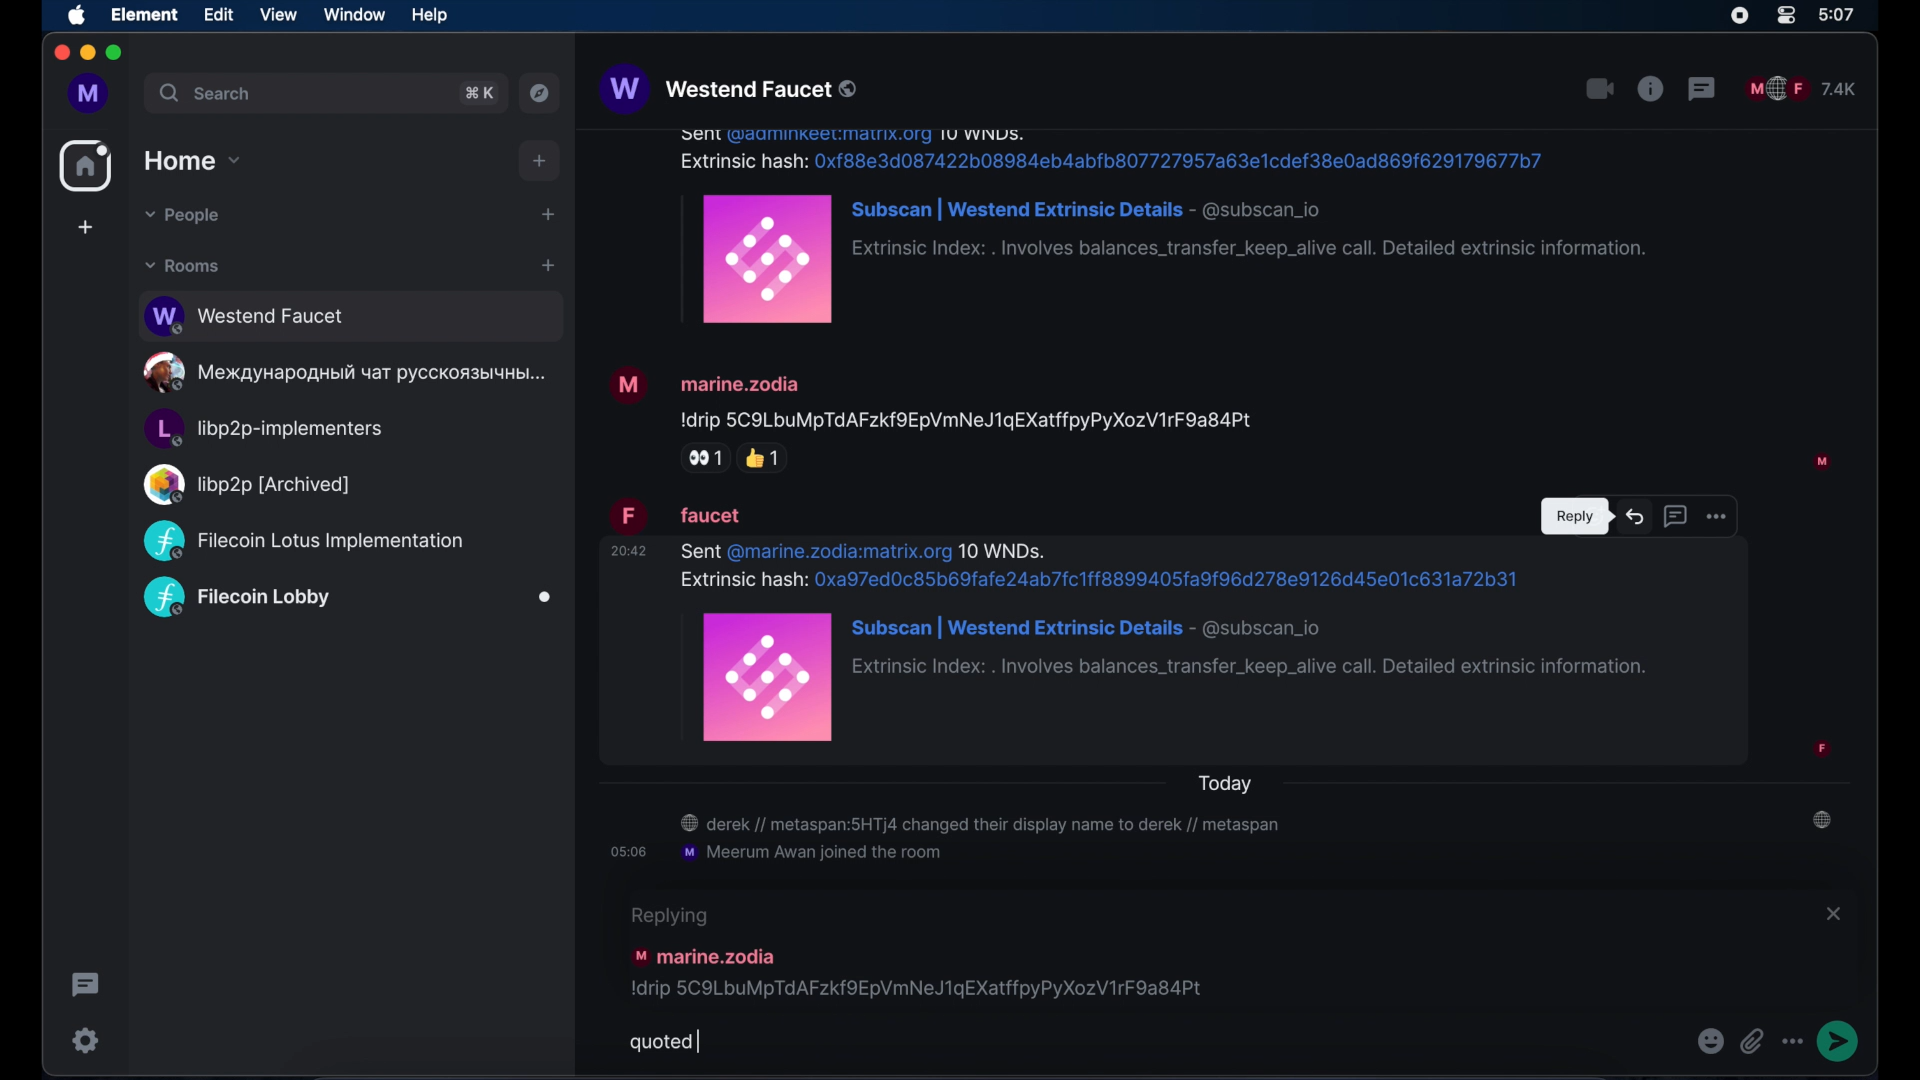 This screenshot has width=1920, height=1080. I want to click on message, so click(1224, 666).